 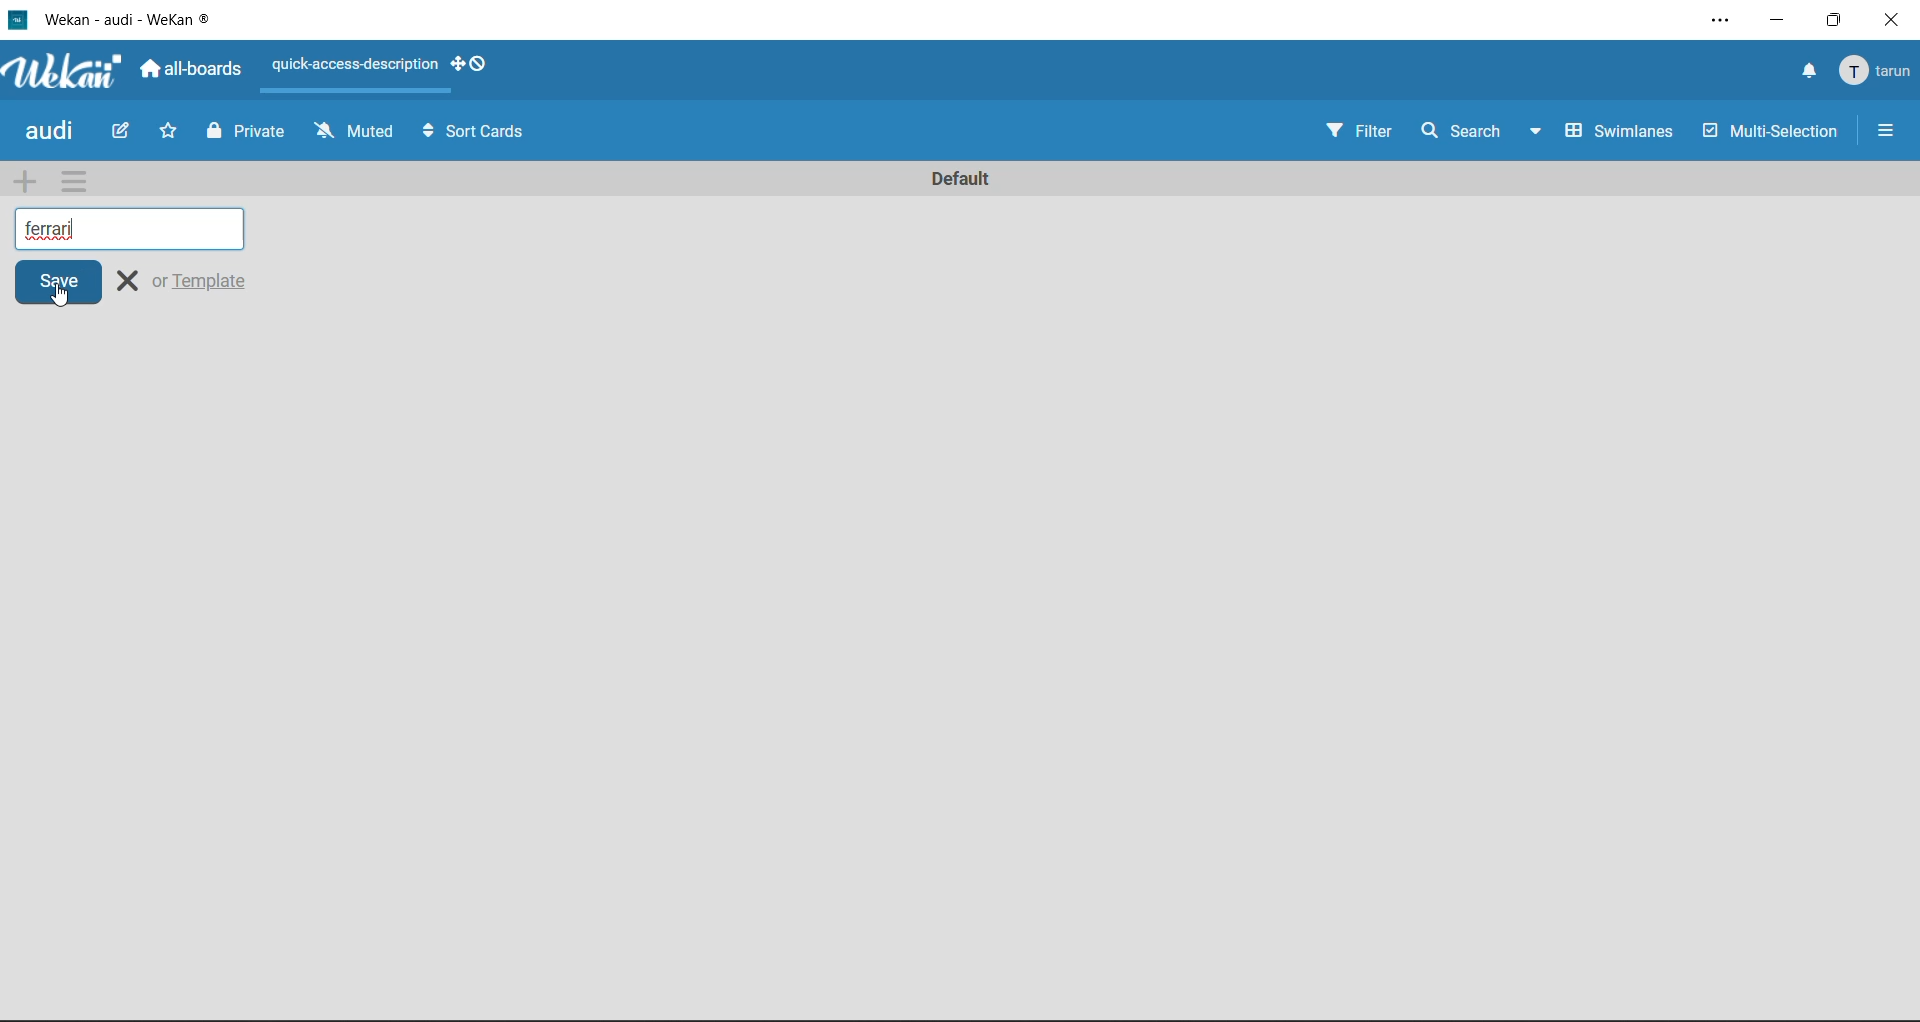 I want to click on settings, so click(x=1717, y=20).